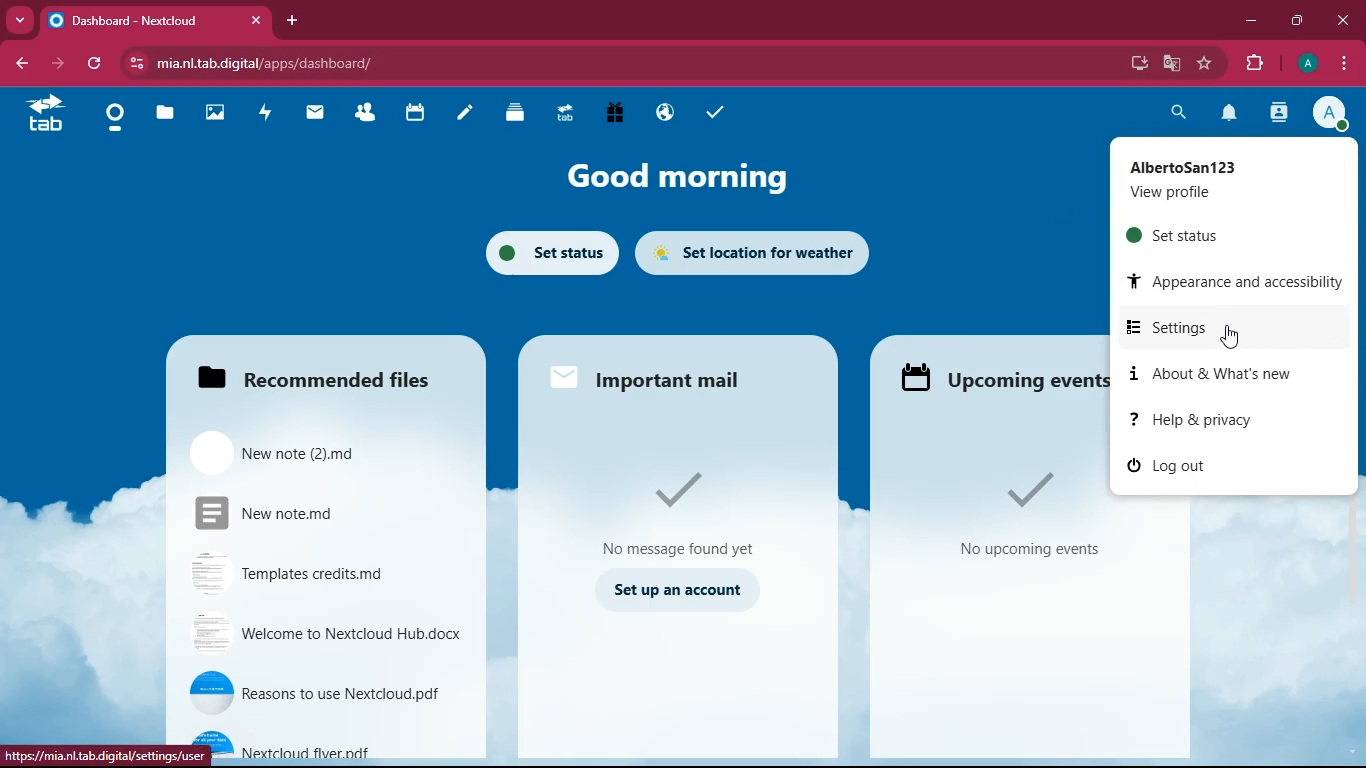  Describe the element at coordinates (58, 62) in the screenshot. I see `forward` at that location.